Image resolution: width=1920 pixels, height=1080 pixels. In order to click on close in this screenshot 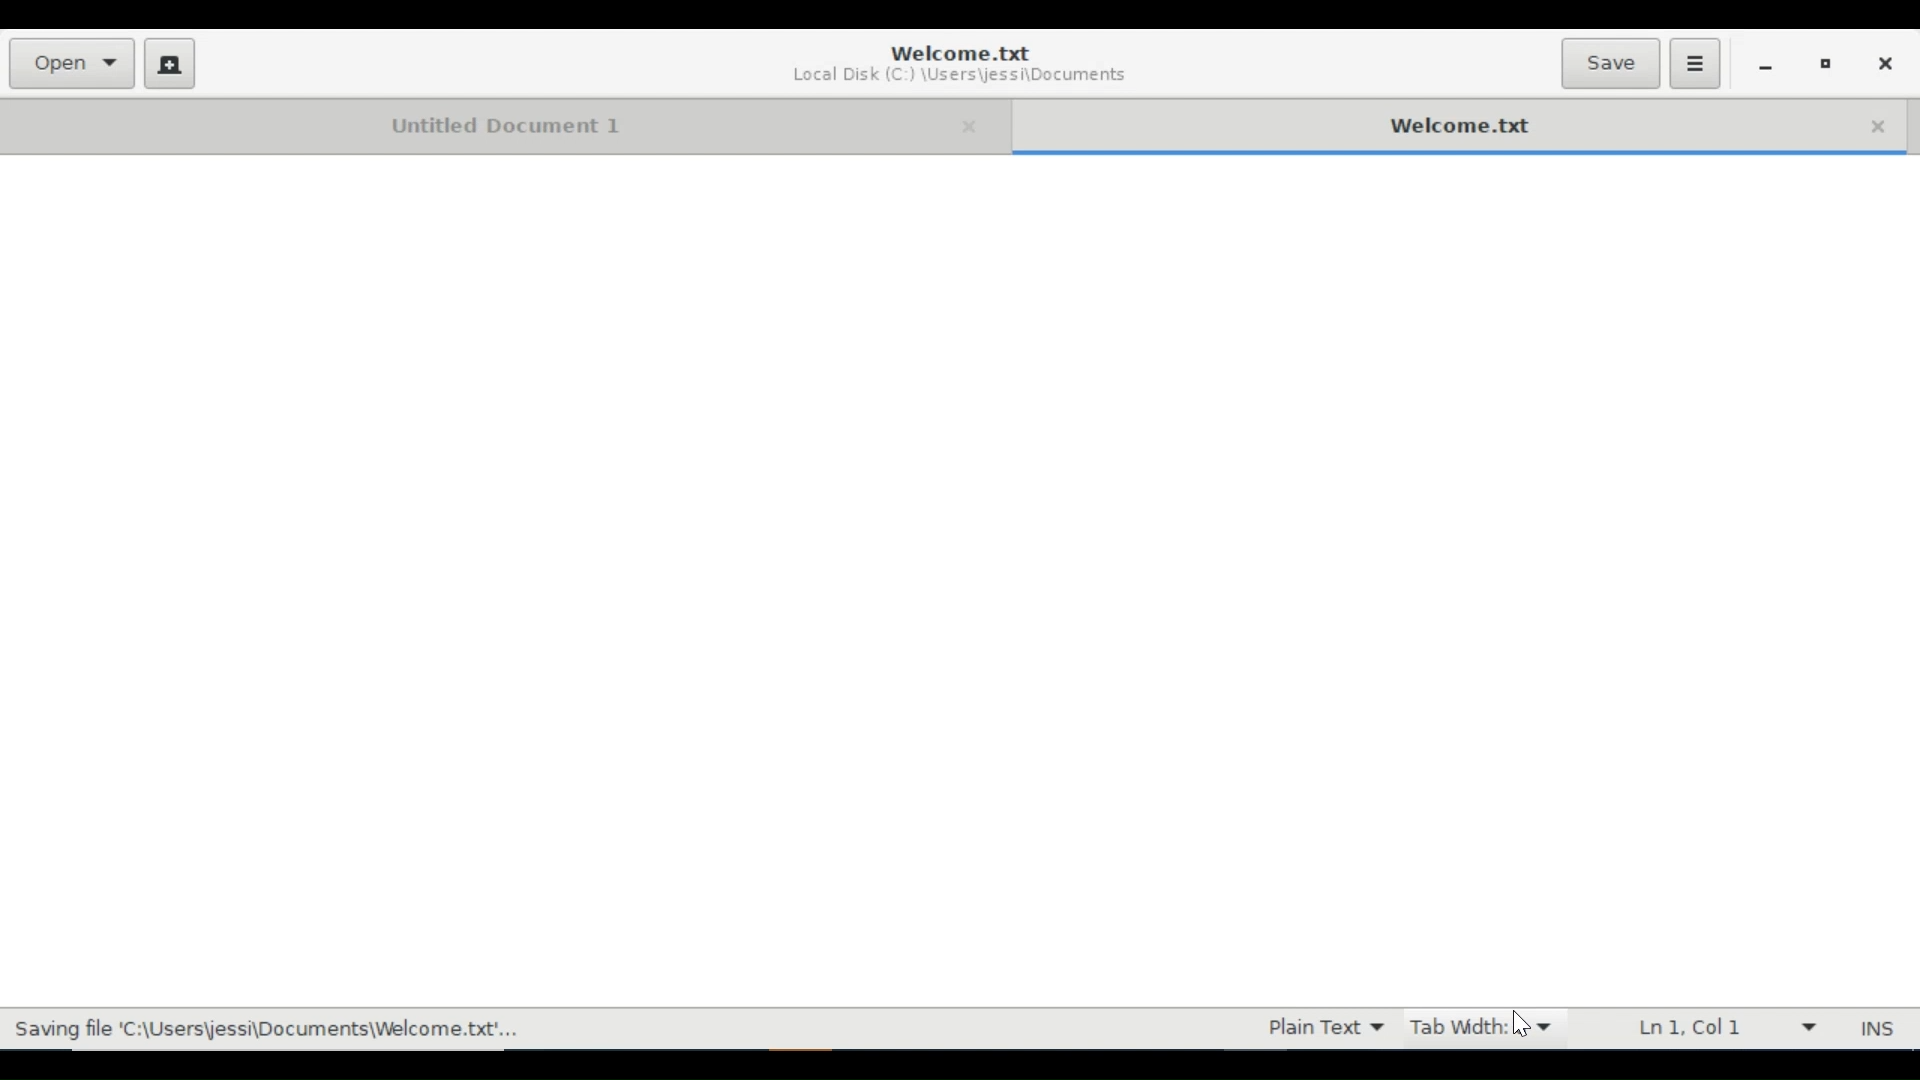, I will do `click(1871, 125)`.